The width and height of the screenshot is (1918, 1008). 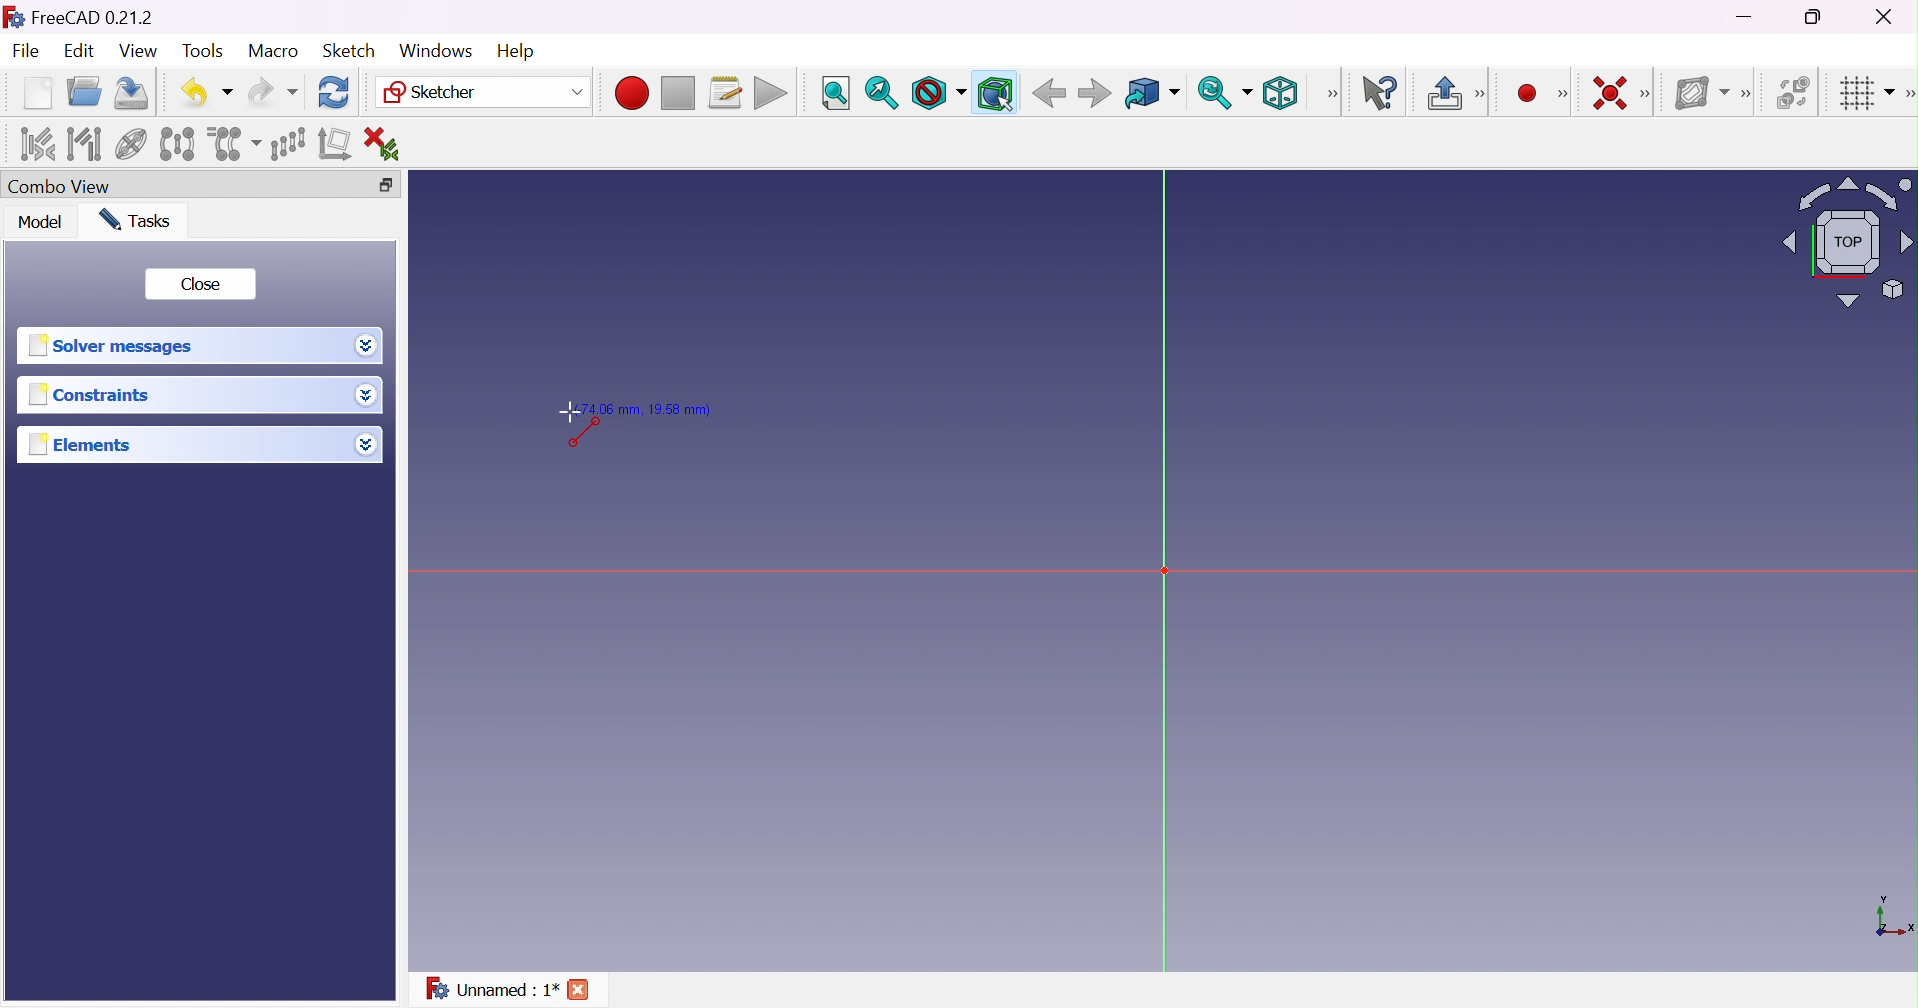 What do you see at coordinates (1332, 93) in the screenshot?
I see `[View]` at bounding box center [1332, 93].